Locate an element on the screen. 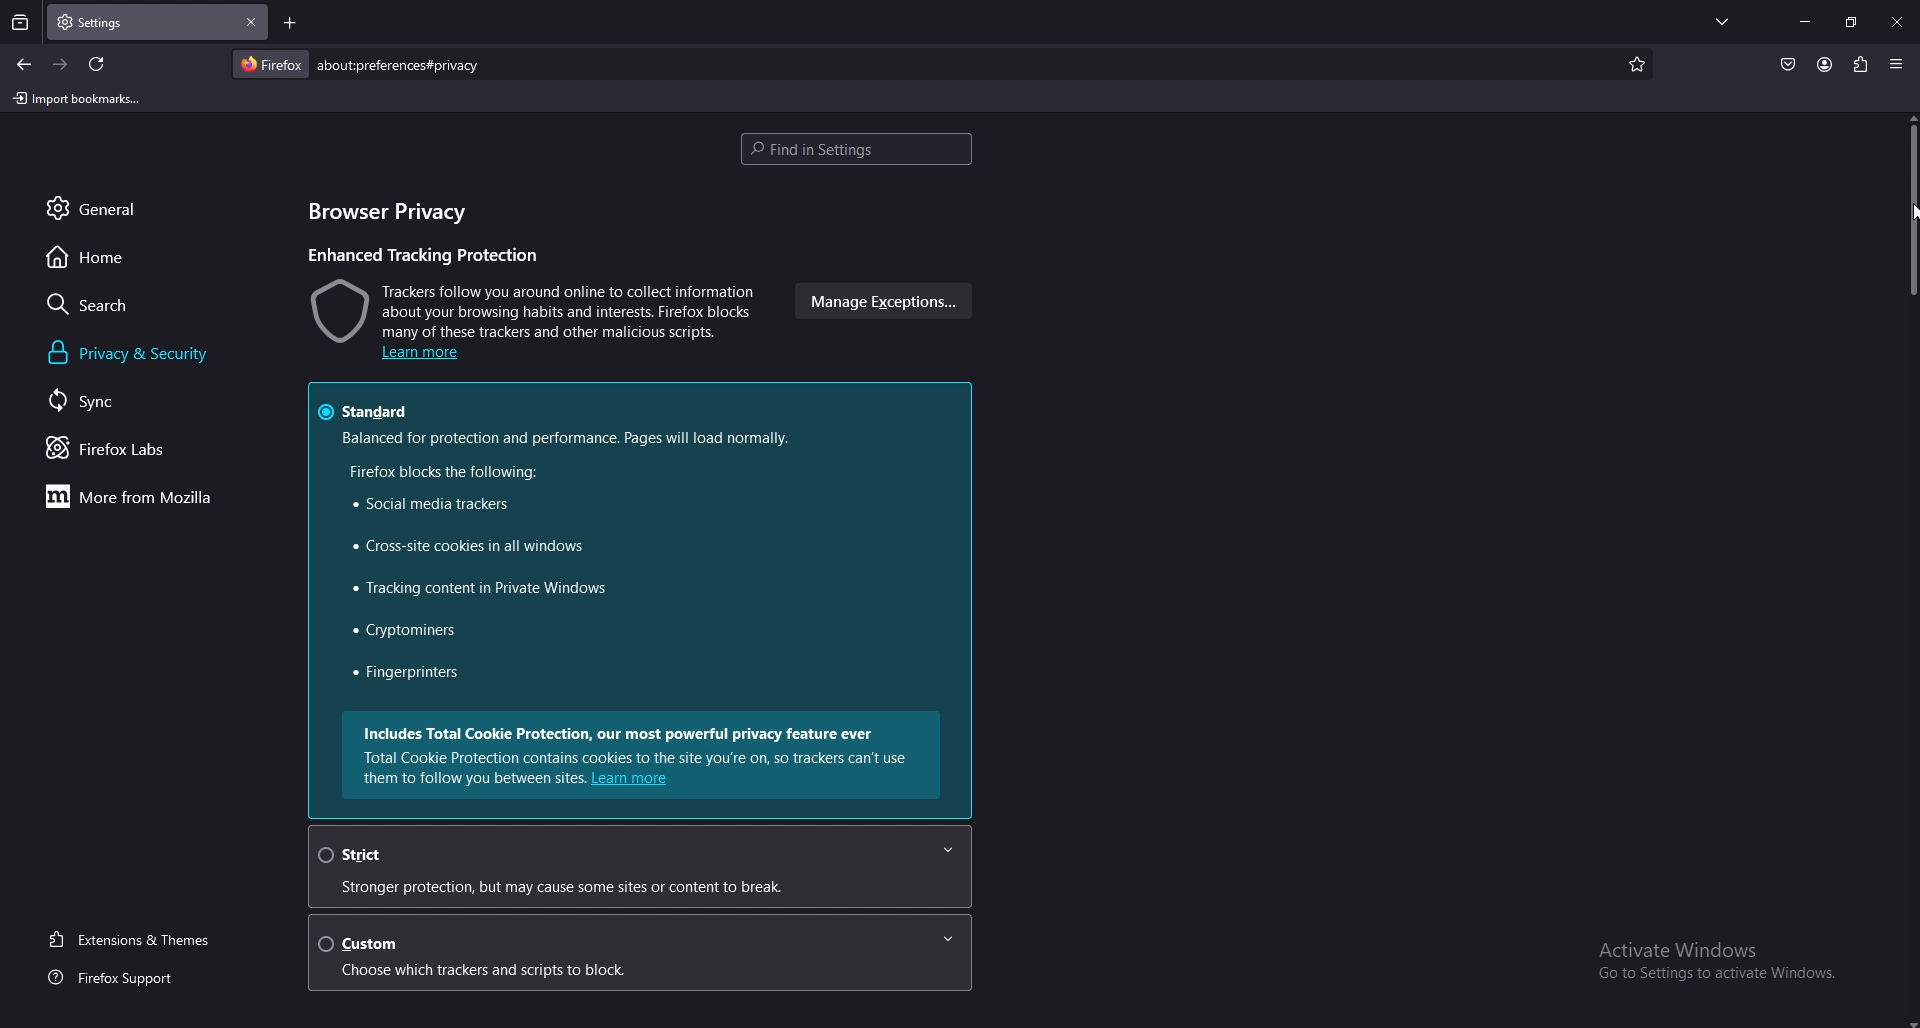 This screenshot has width=1920, height=1028. firefox is located at coordinates (270, 64).